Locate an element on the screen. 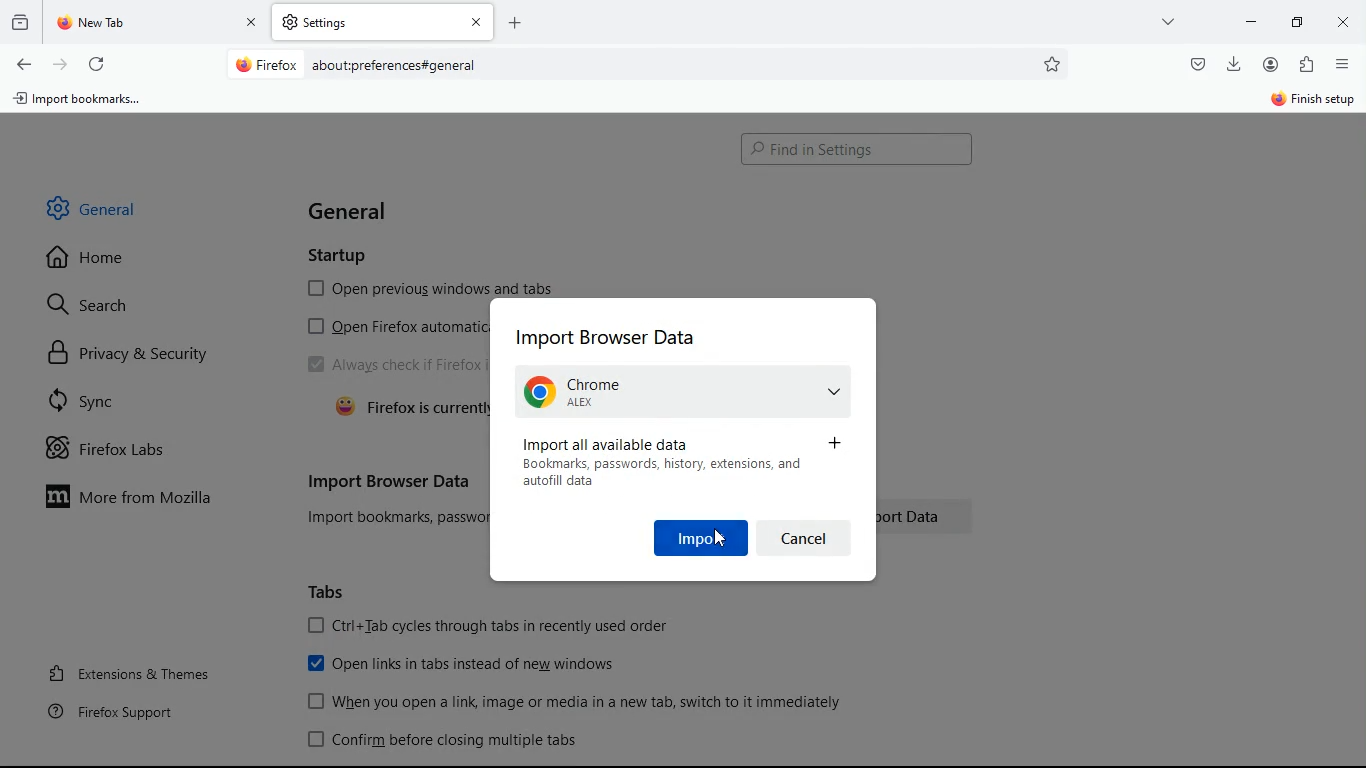 The height and width of the screenshot is (768, 1366). Add new tab is located at coordinates (515, 23).